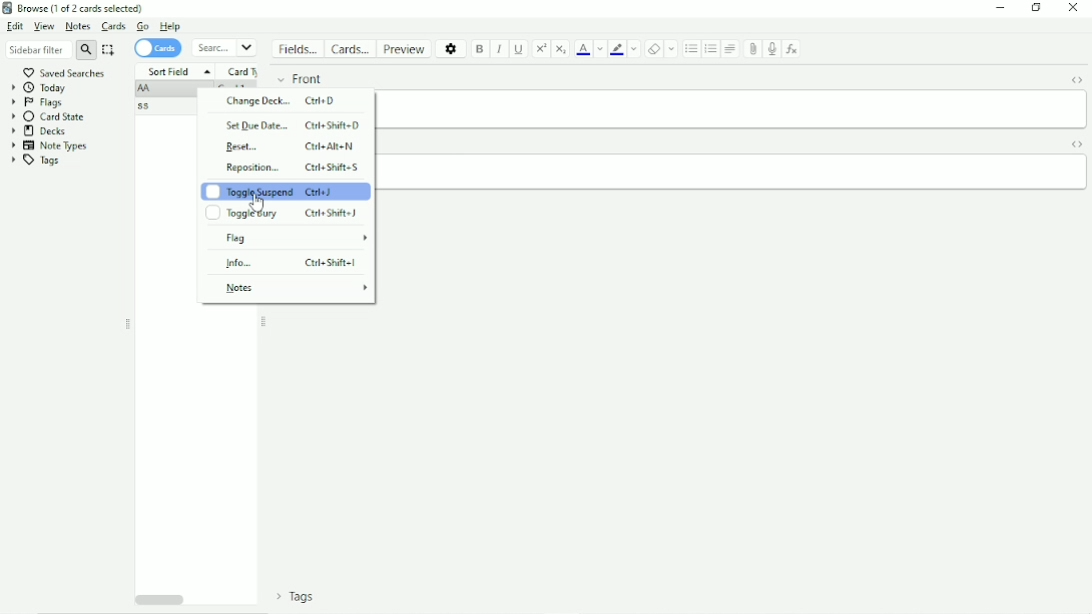  I want to click on Sort Field, so click(179, 72).